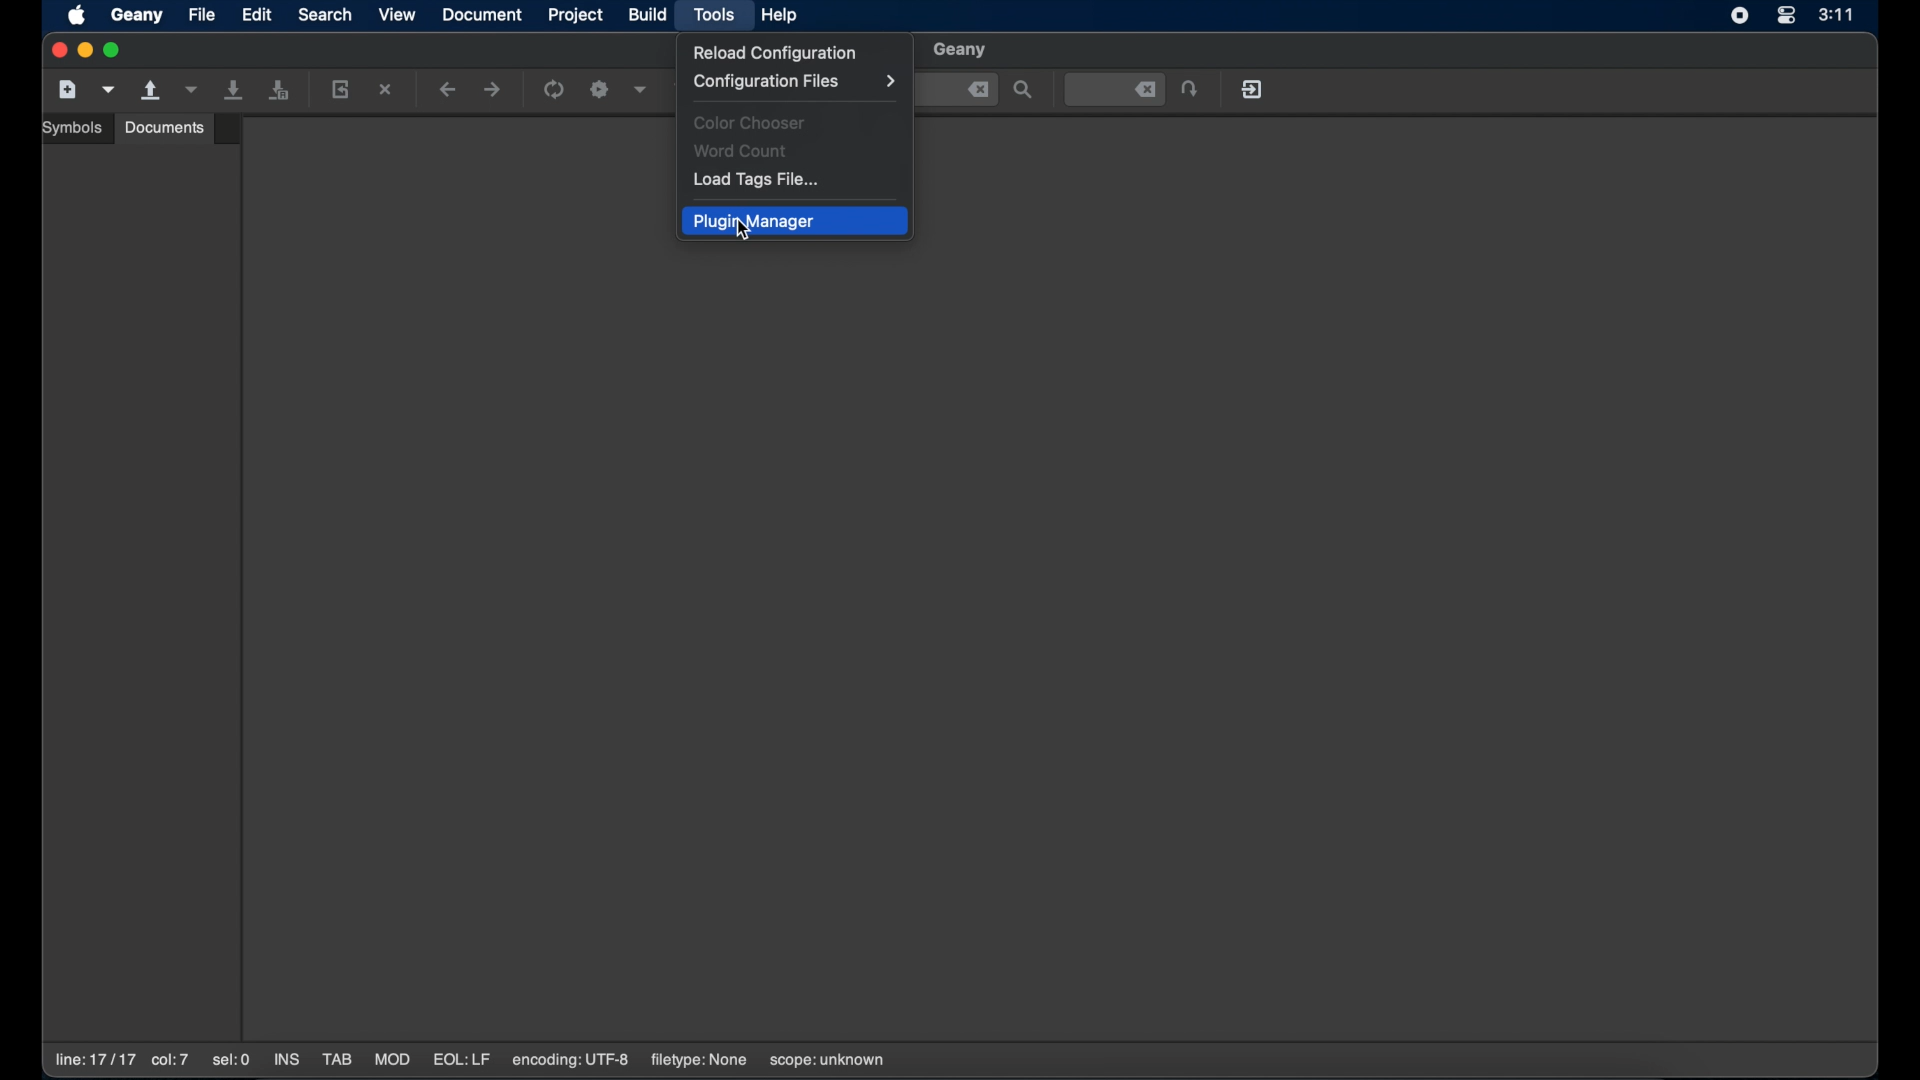  I want to click on documents, so click(165, 127).